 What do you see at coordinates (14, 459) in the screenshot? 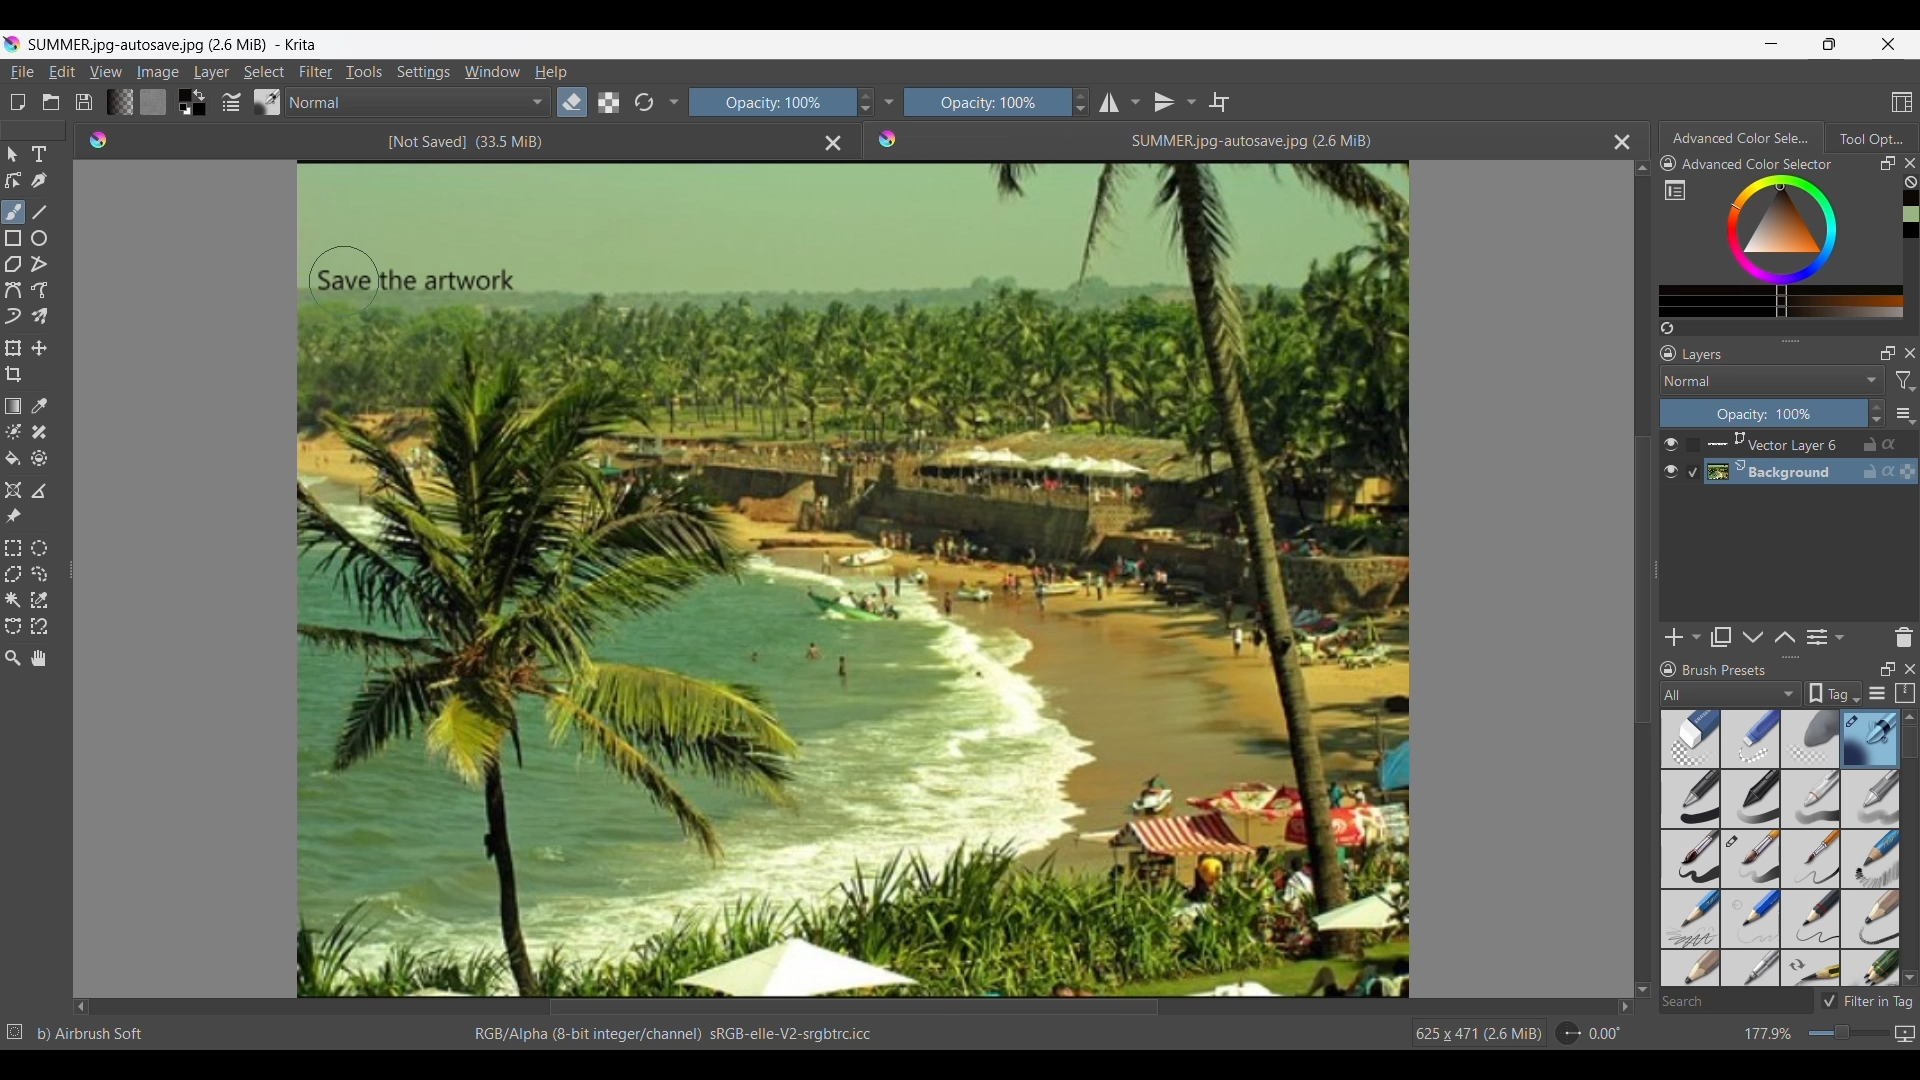
I see `Fill tool` at bounding box center [14, 459].